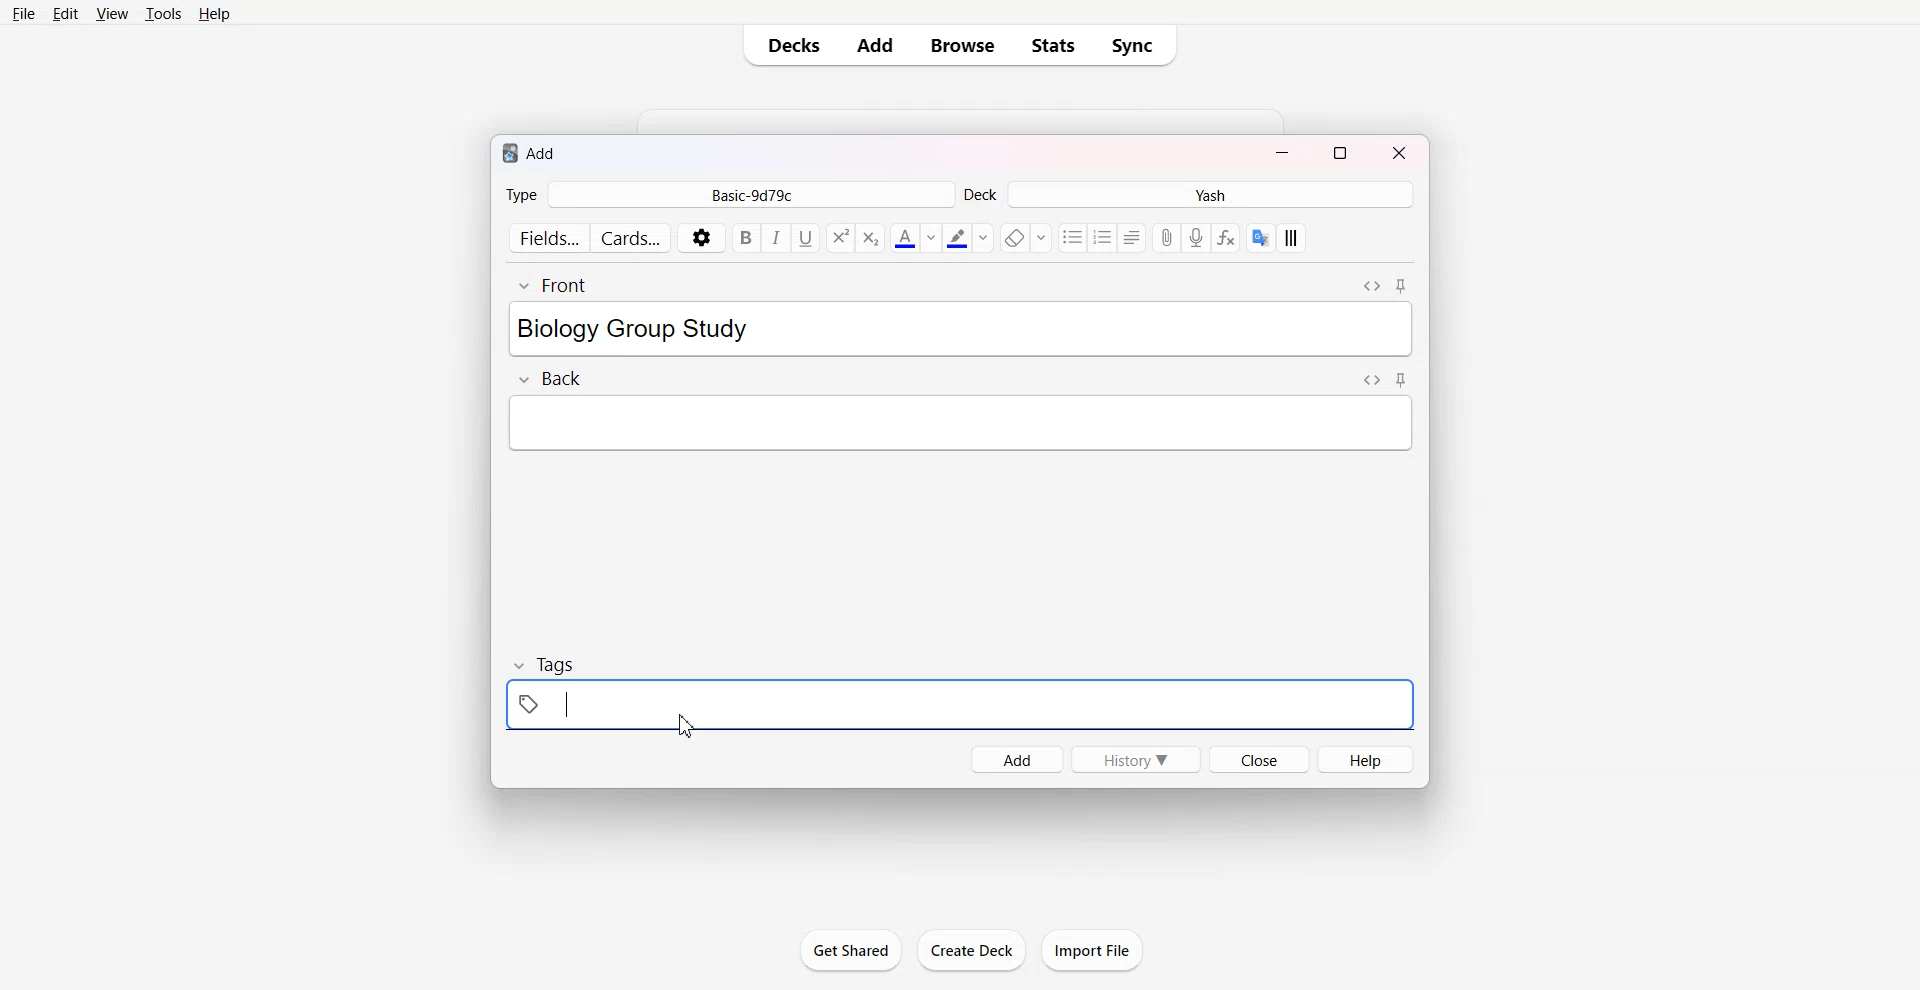  I want to click on Record Audio, so click(1196, 237).